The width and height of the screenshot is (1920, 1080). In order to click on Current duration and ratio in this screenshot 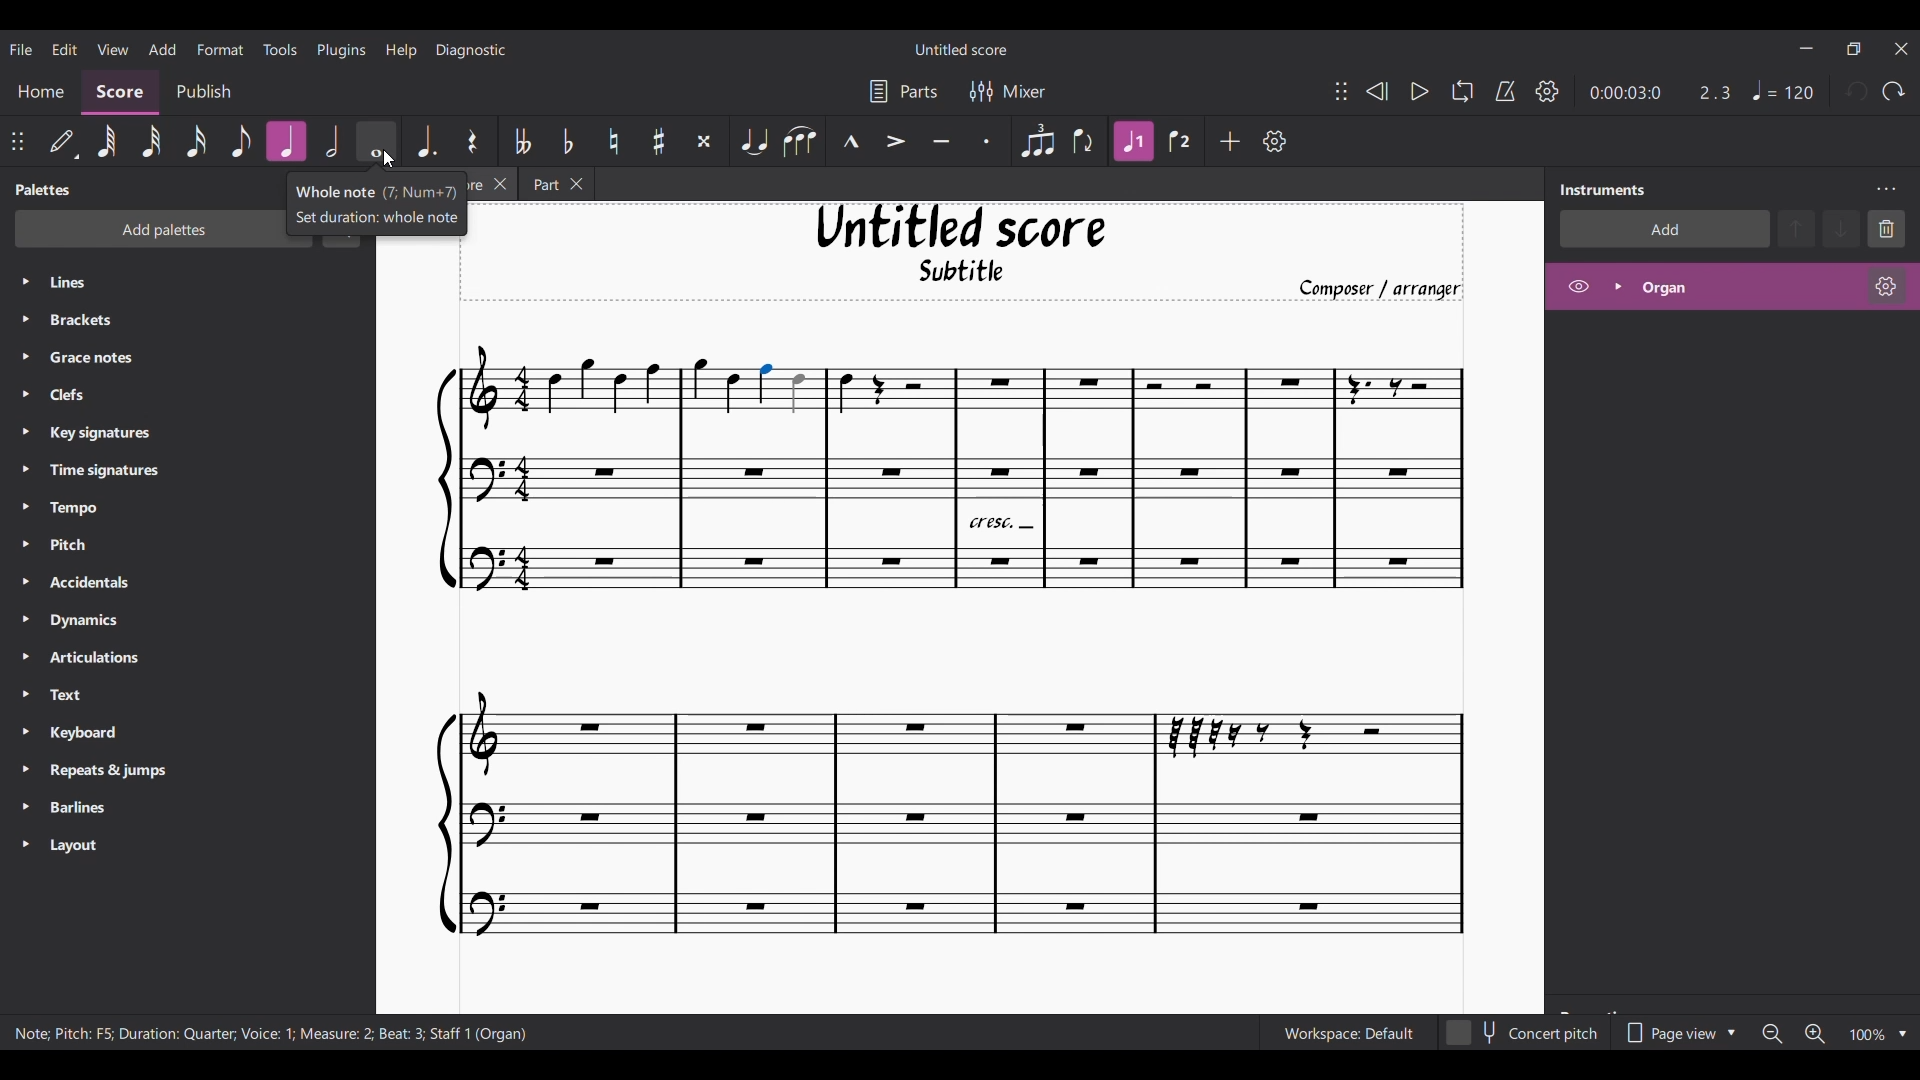, I will do `click(1660, 93)`.